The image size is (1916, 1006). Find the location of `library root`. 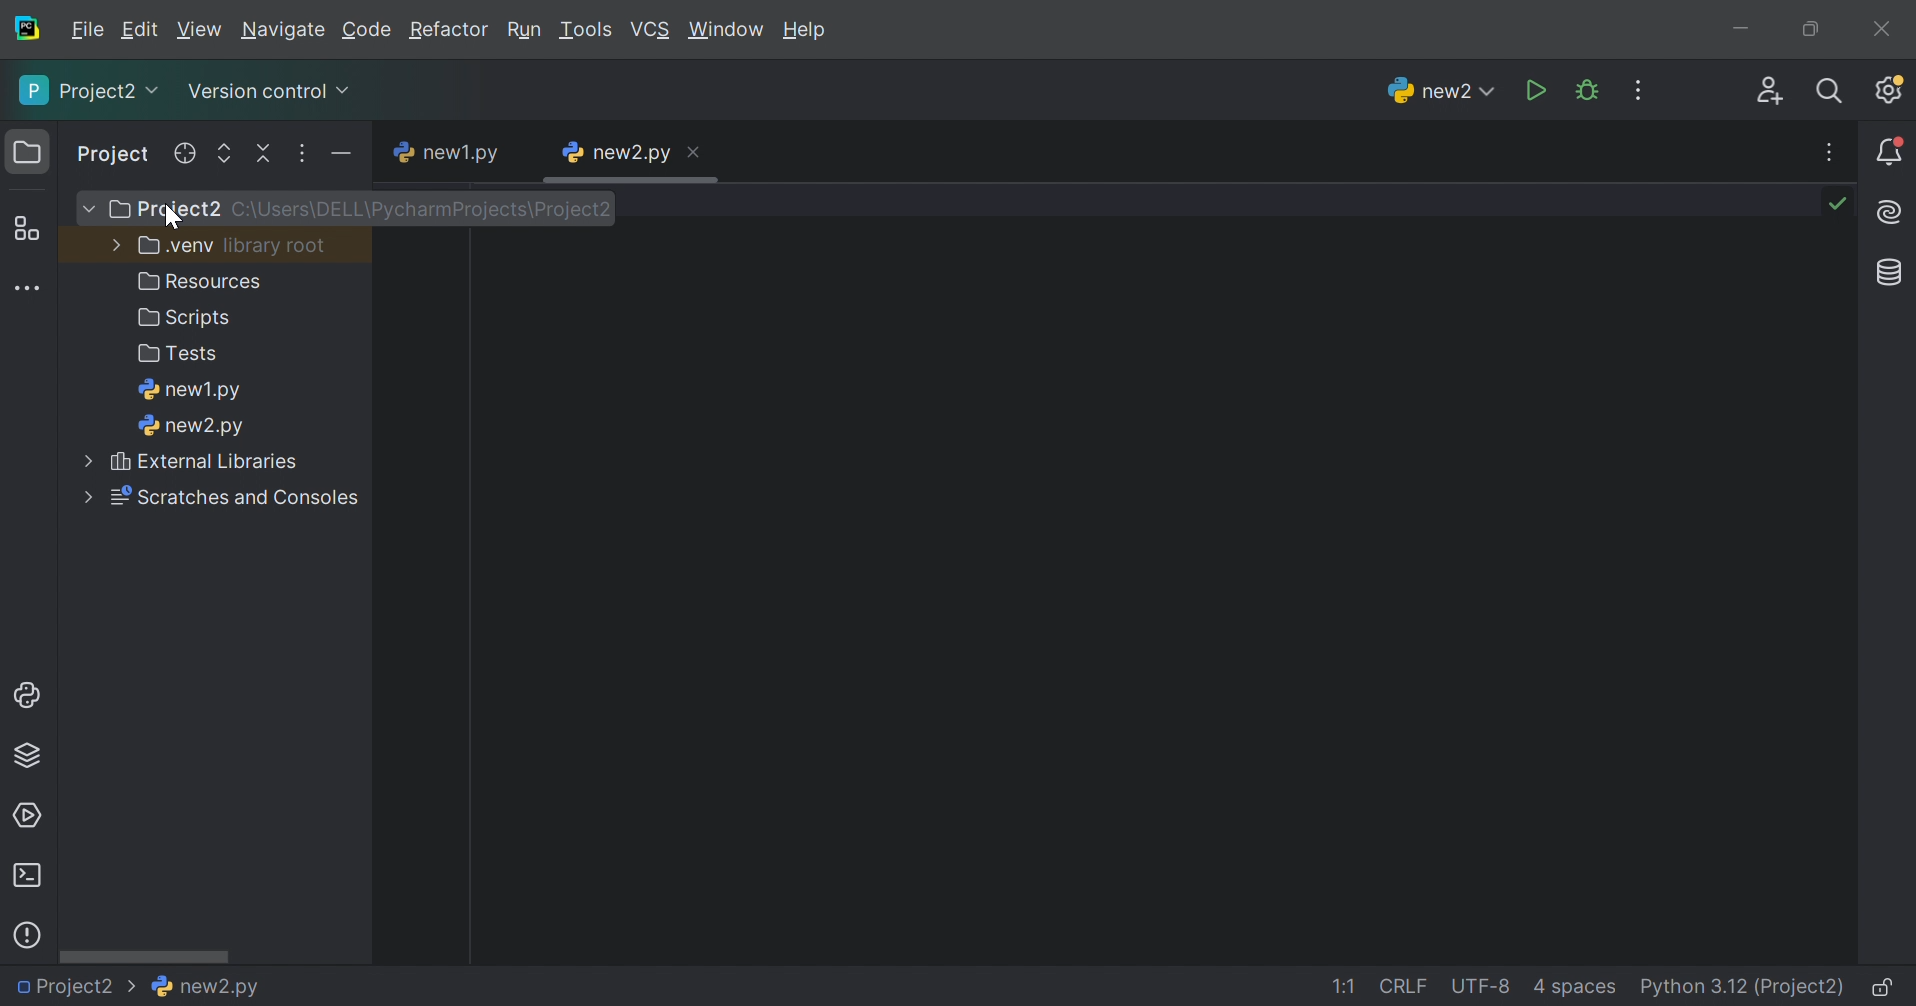

library root is located at coordinates (278, 245).